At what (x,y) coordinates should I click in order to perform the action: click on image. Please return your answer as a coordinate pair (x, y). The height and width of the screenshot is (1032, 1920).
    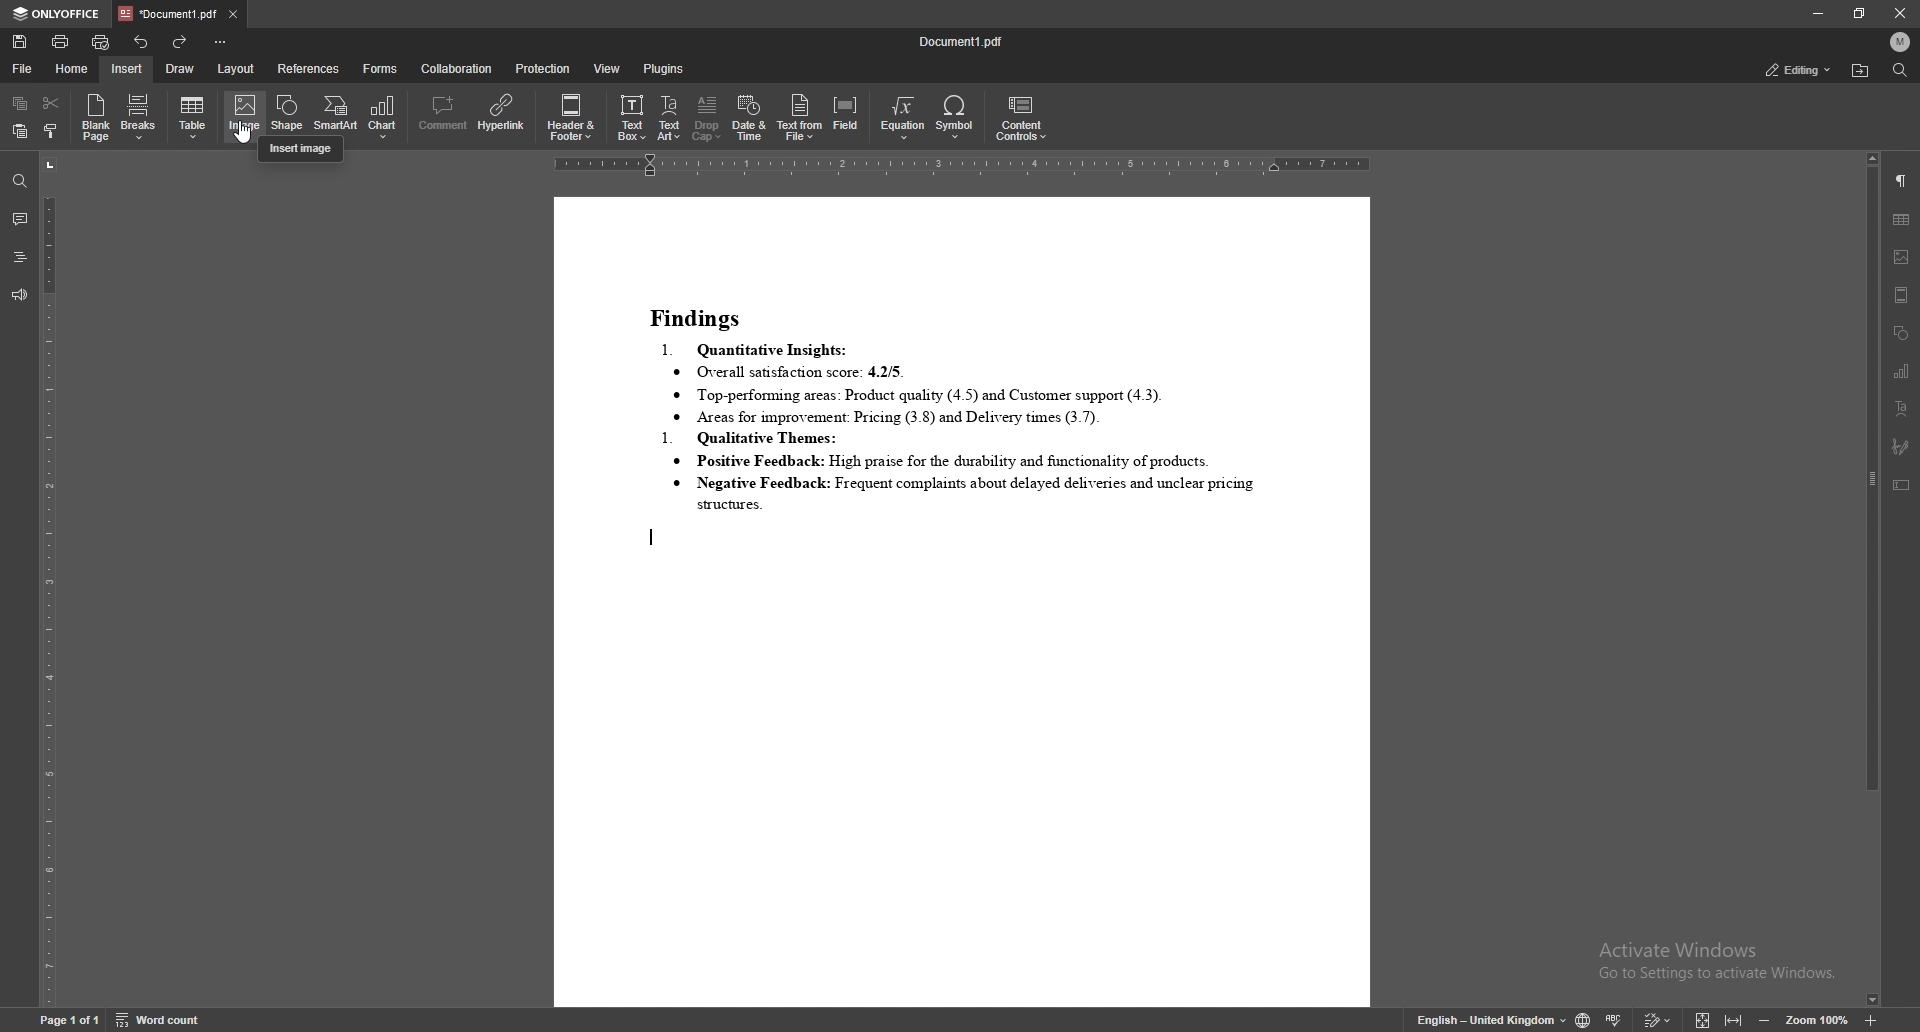
    Looking at the image, I should click on (1903, 257).